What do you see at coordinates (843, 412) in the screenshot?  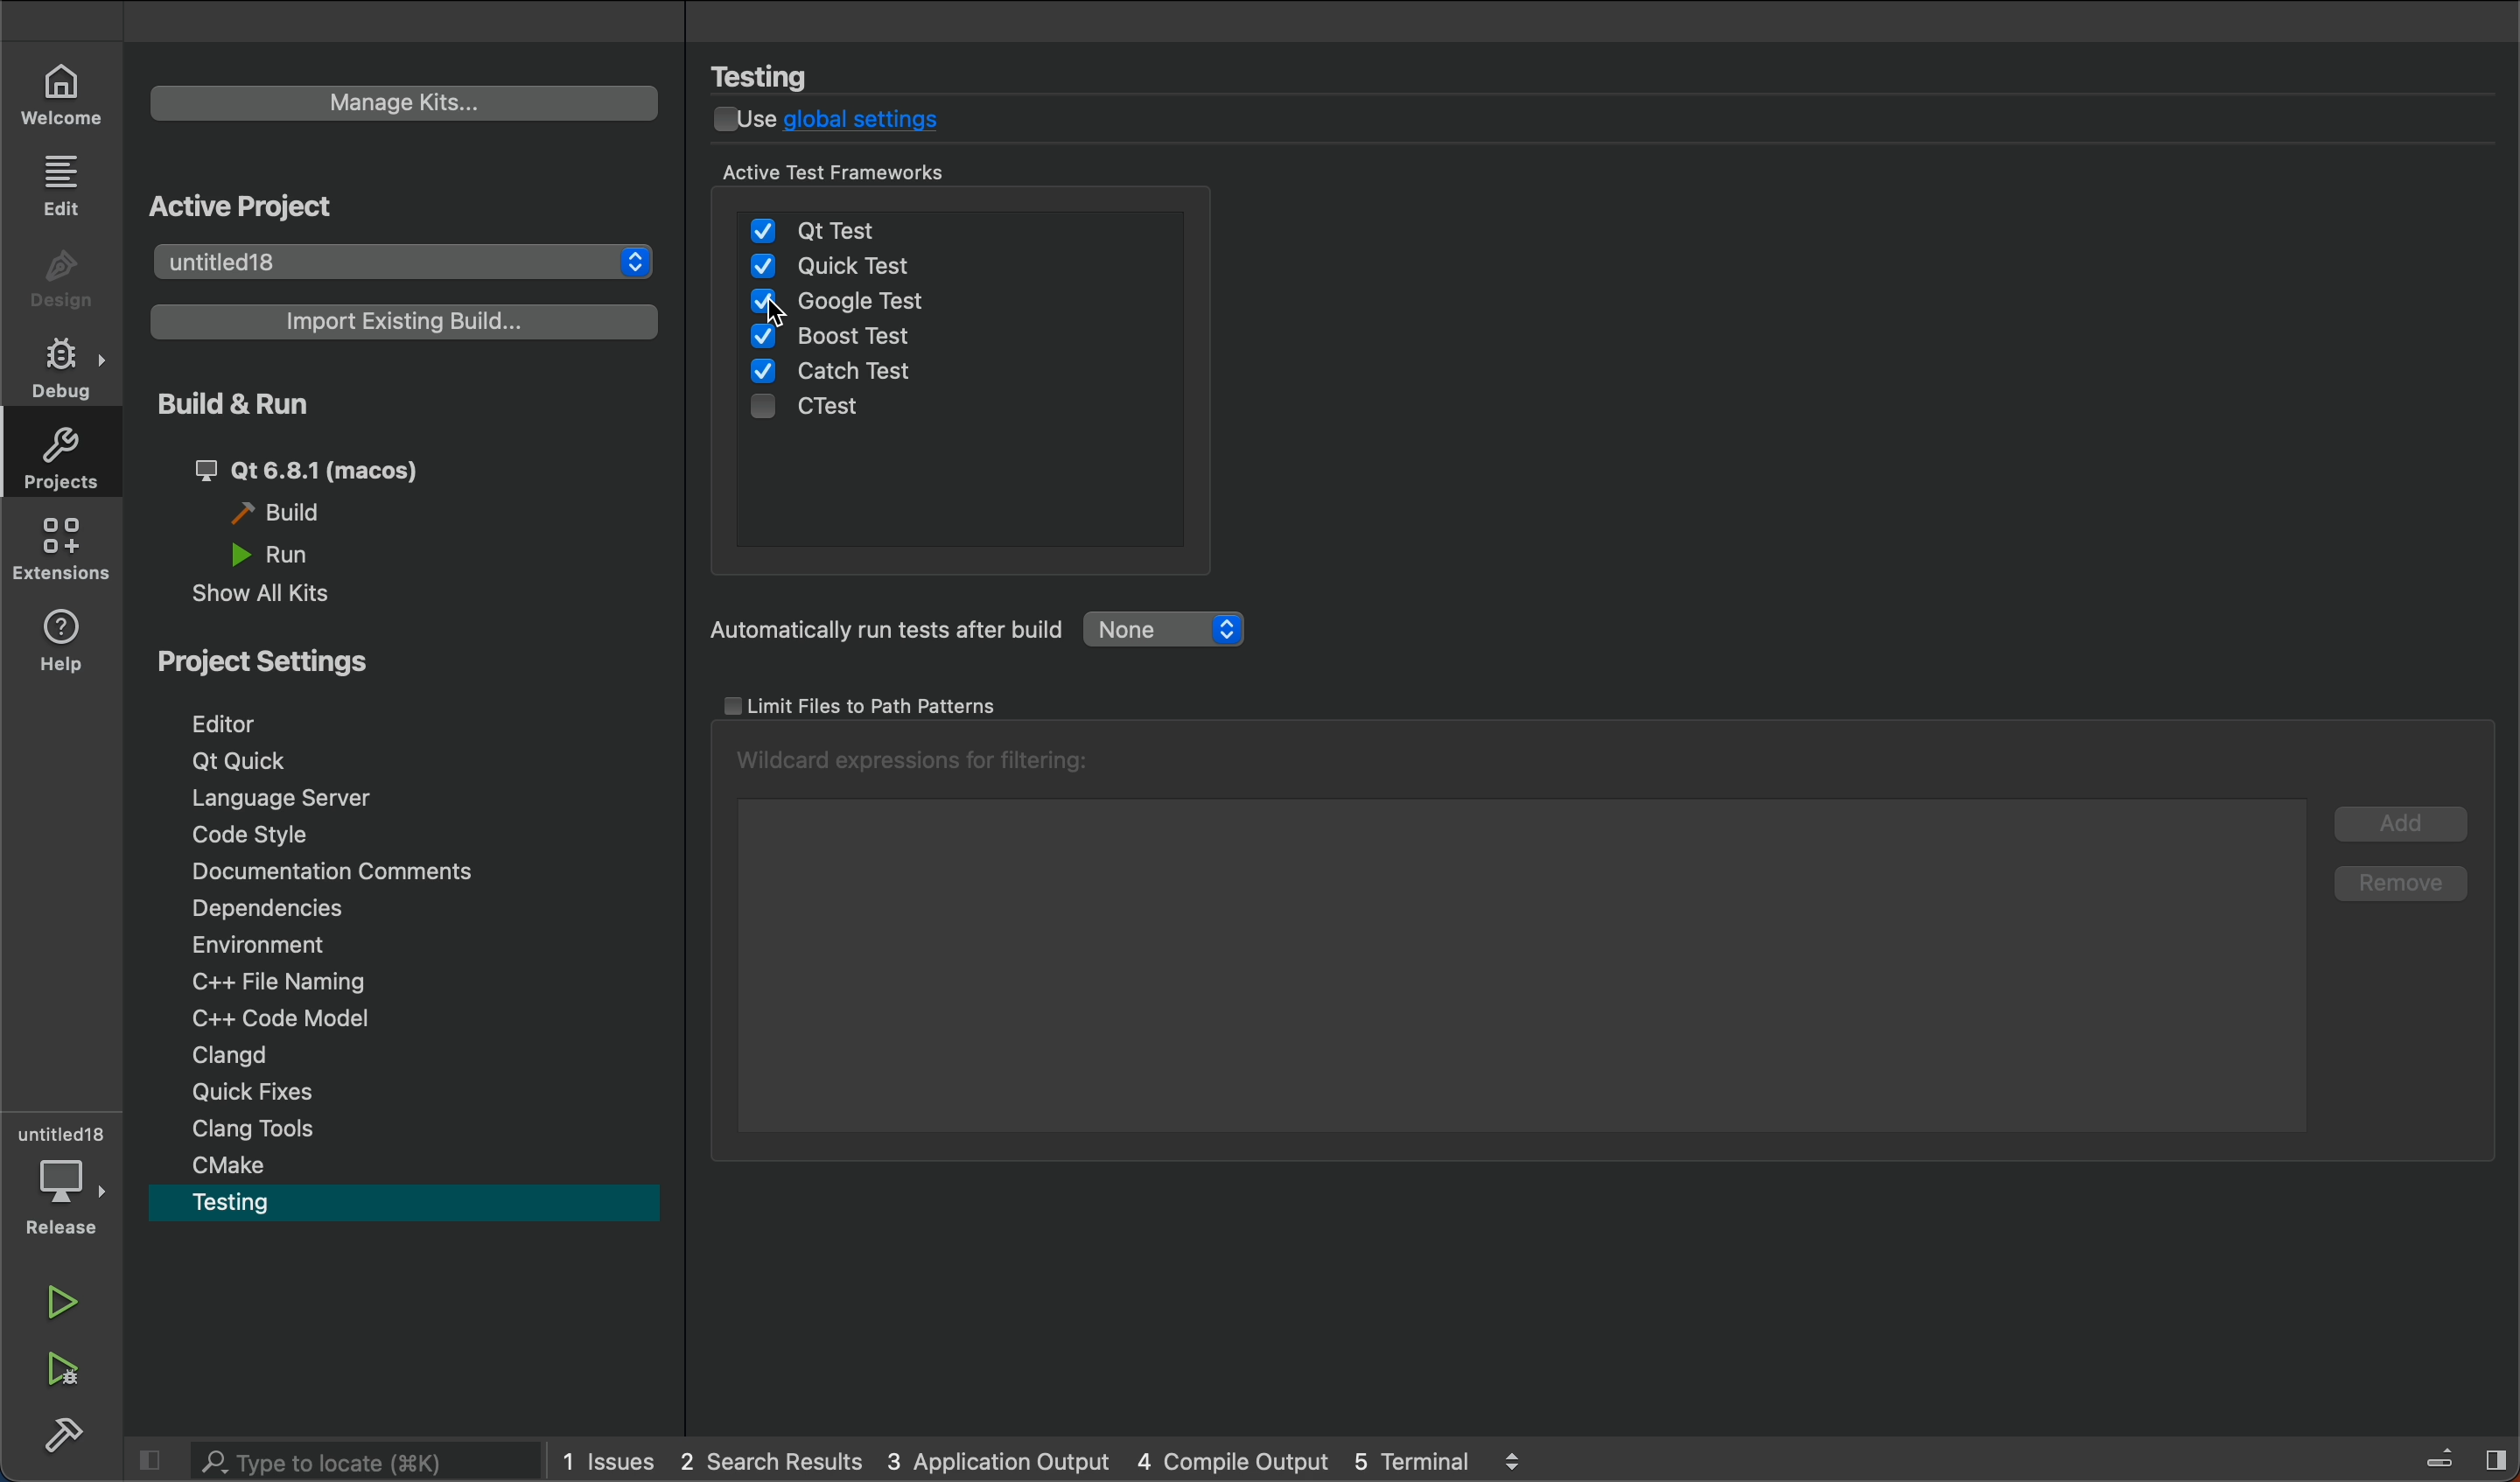 I see `ctest` at bounding box center [843, 412].